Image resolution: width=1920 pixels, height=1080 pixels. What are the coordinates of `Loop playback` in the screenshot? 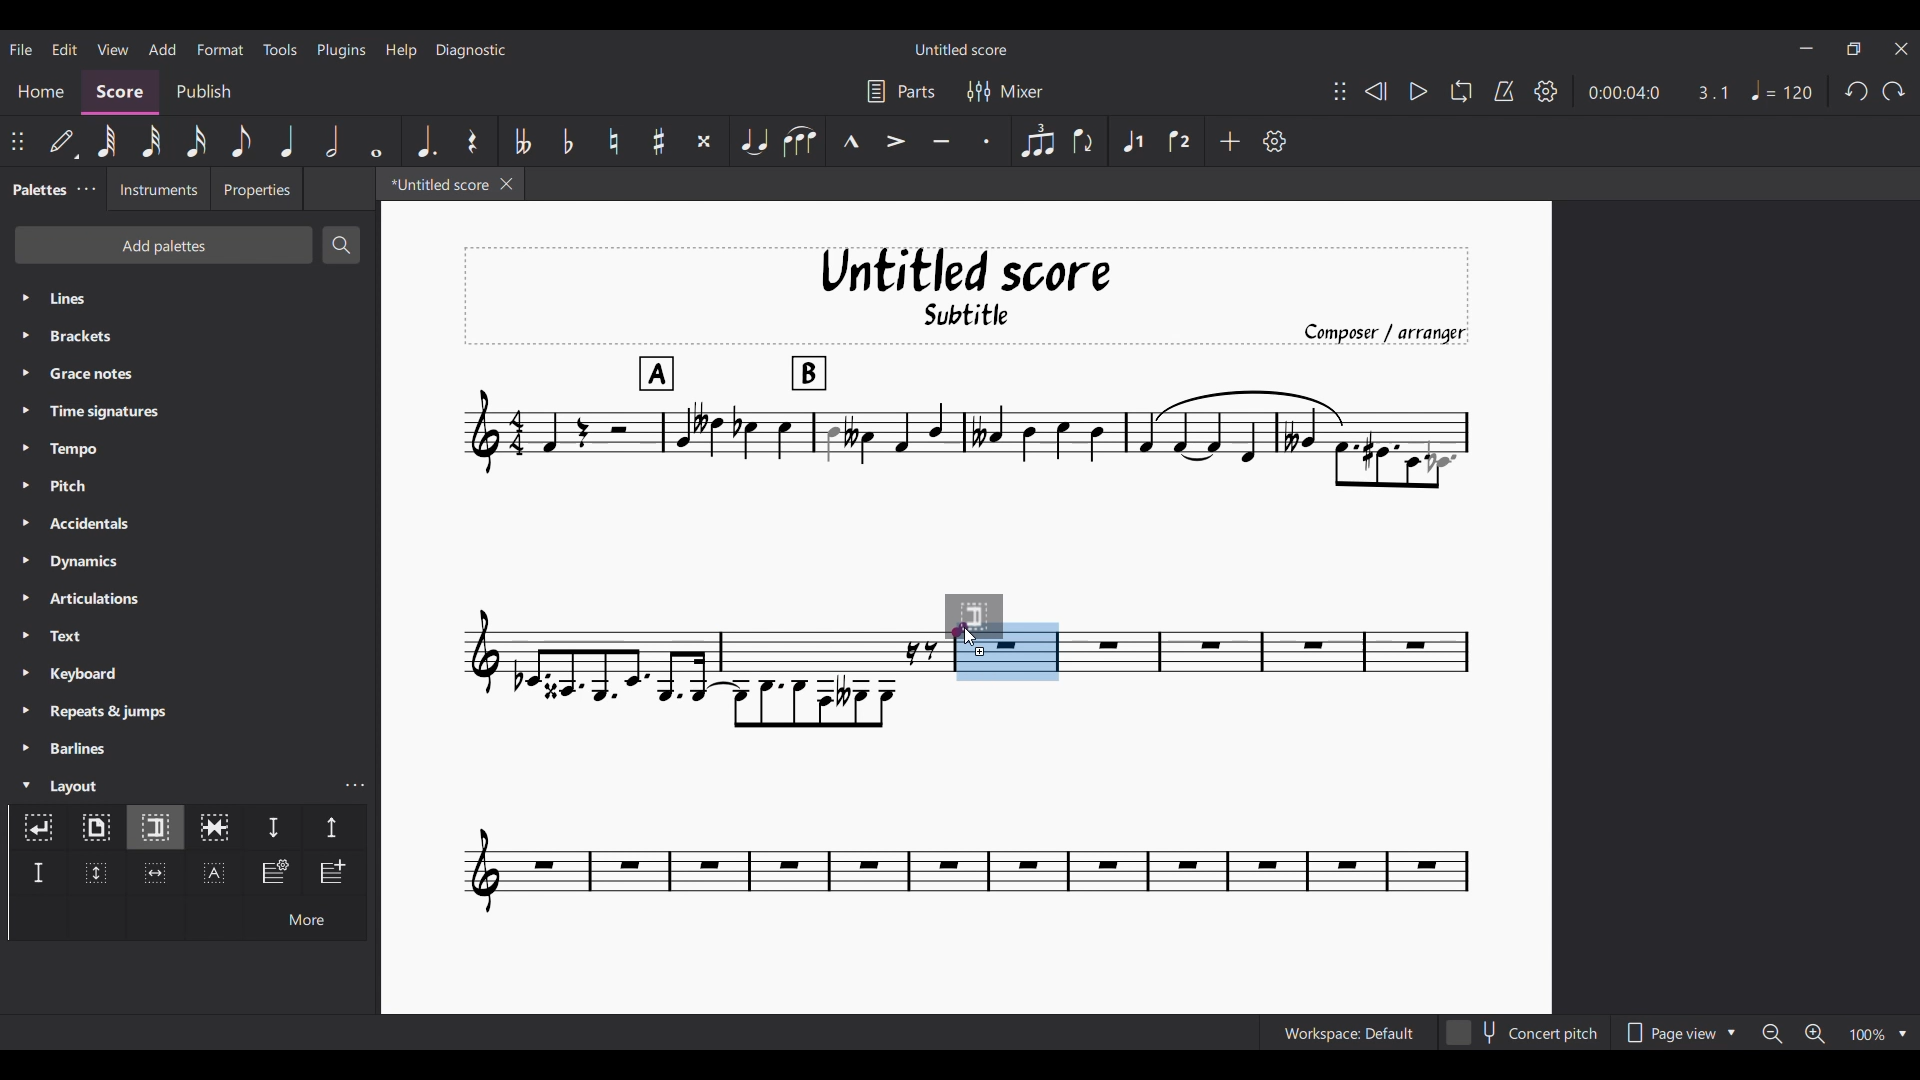 It's located at (1461, 91).